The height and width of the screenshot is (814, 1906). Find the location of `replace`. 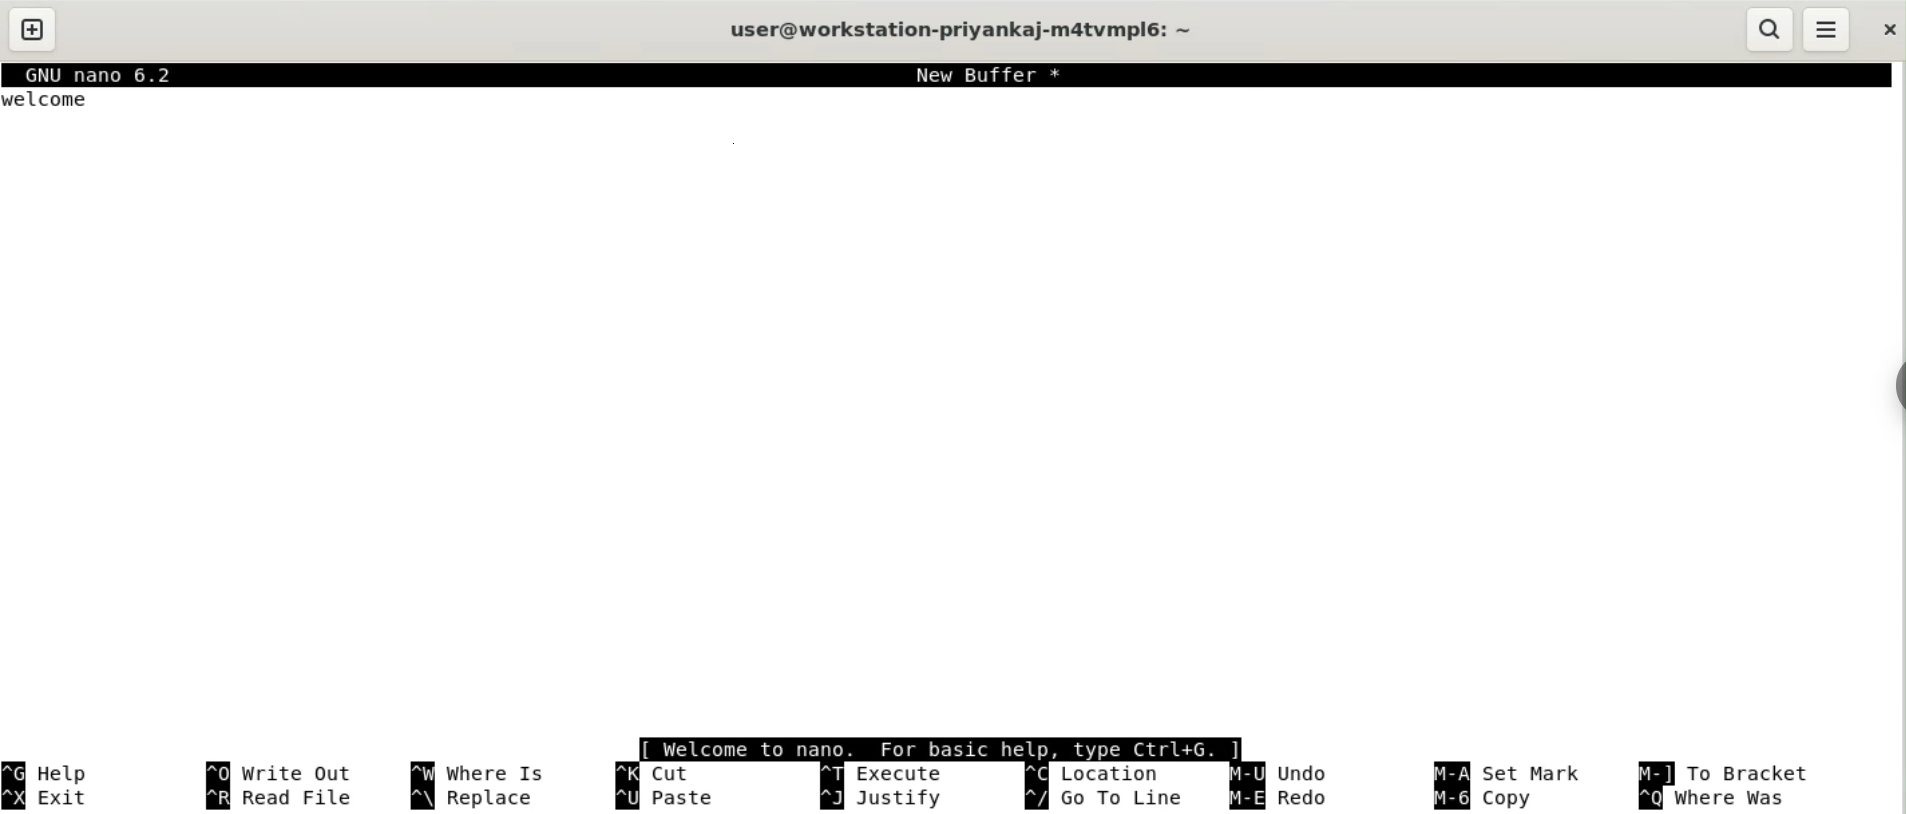

replace is located at coordinates (476, 800).